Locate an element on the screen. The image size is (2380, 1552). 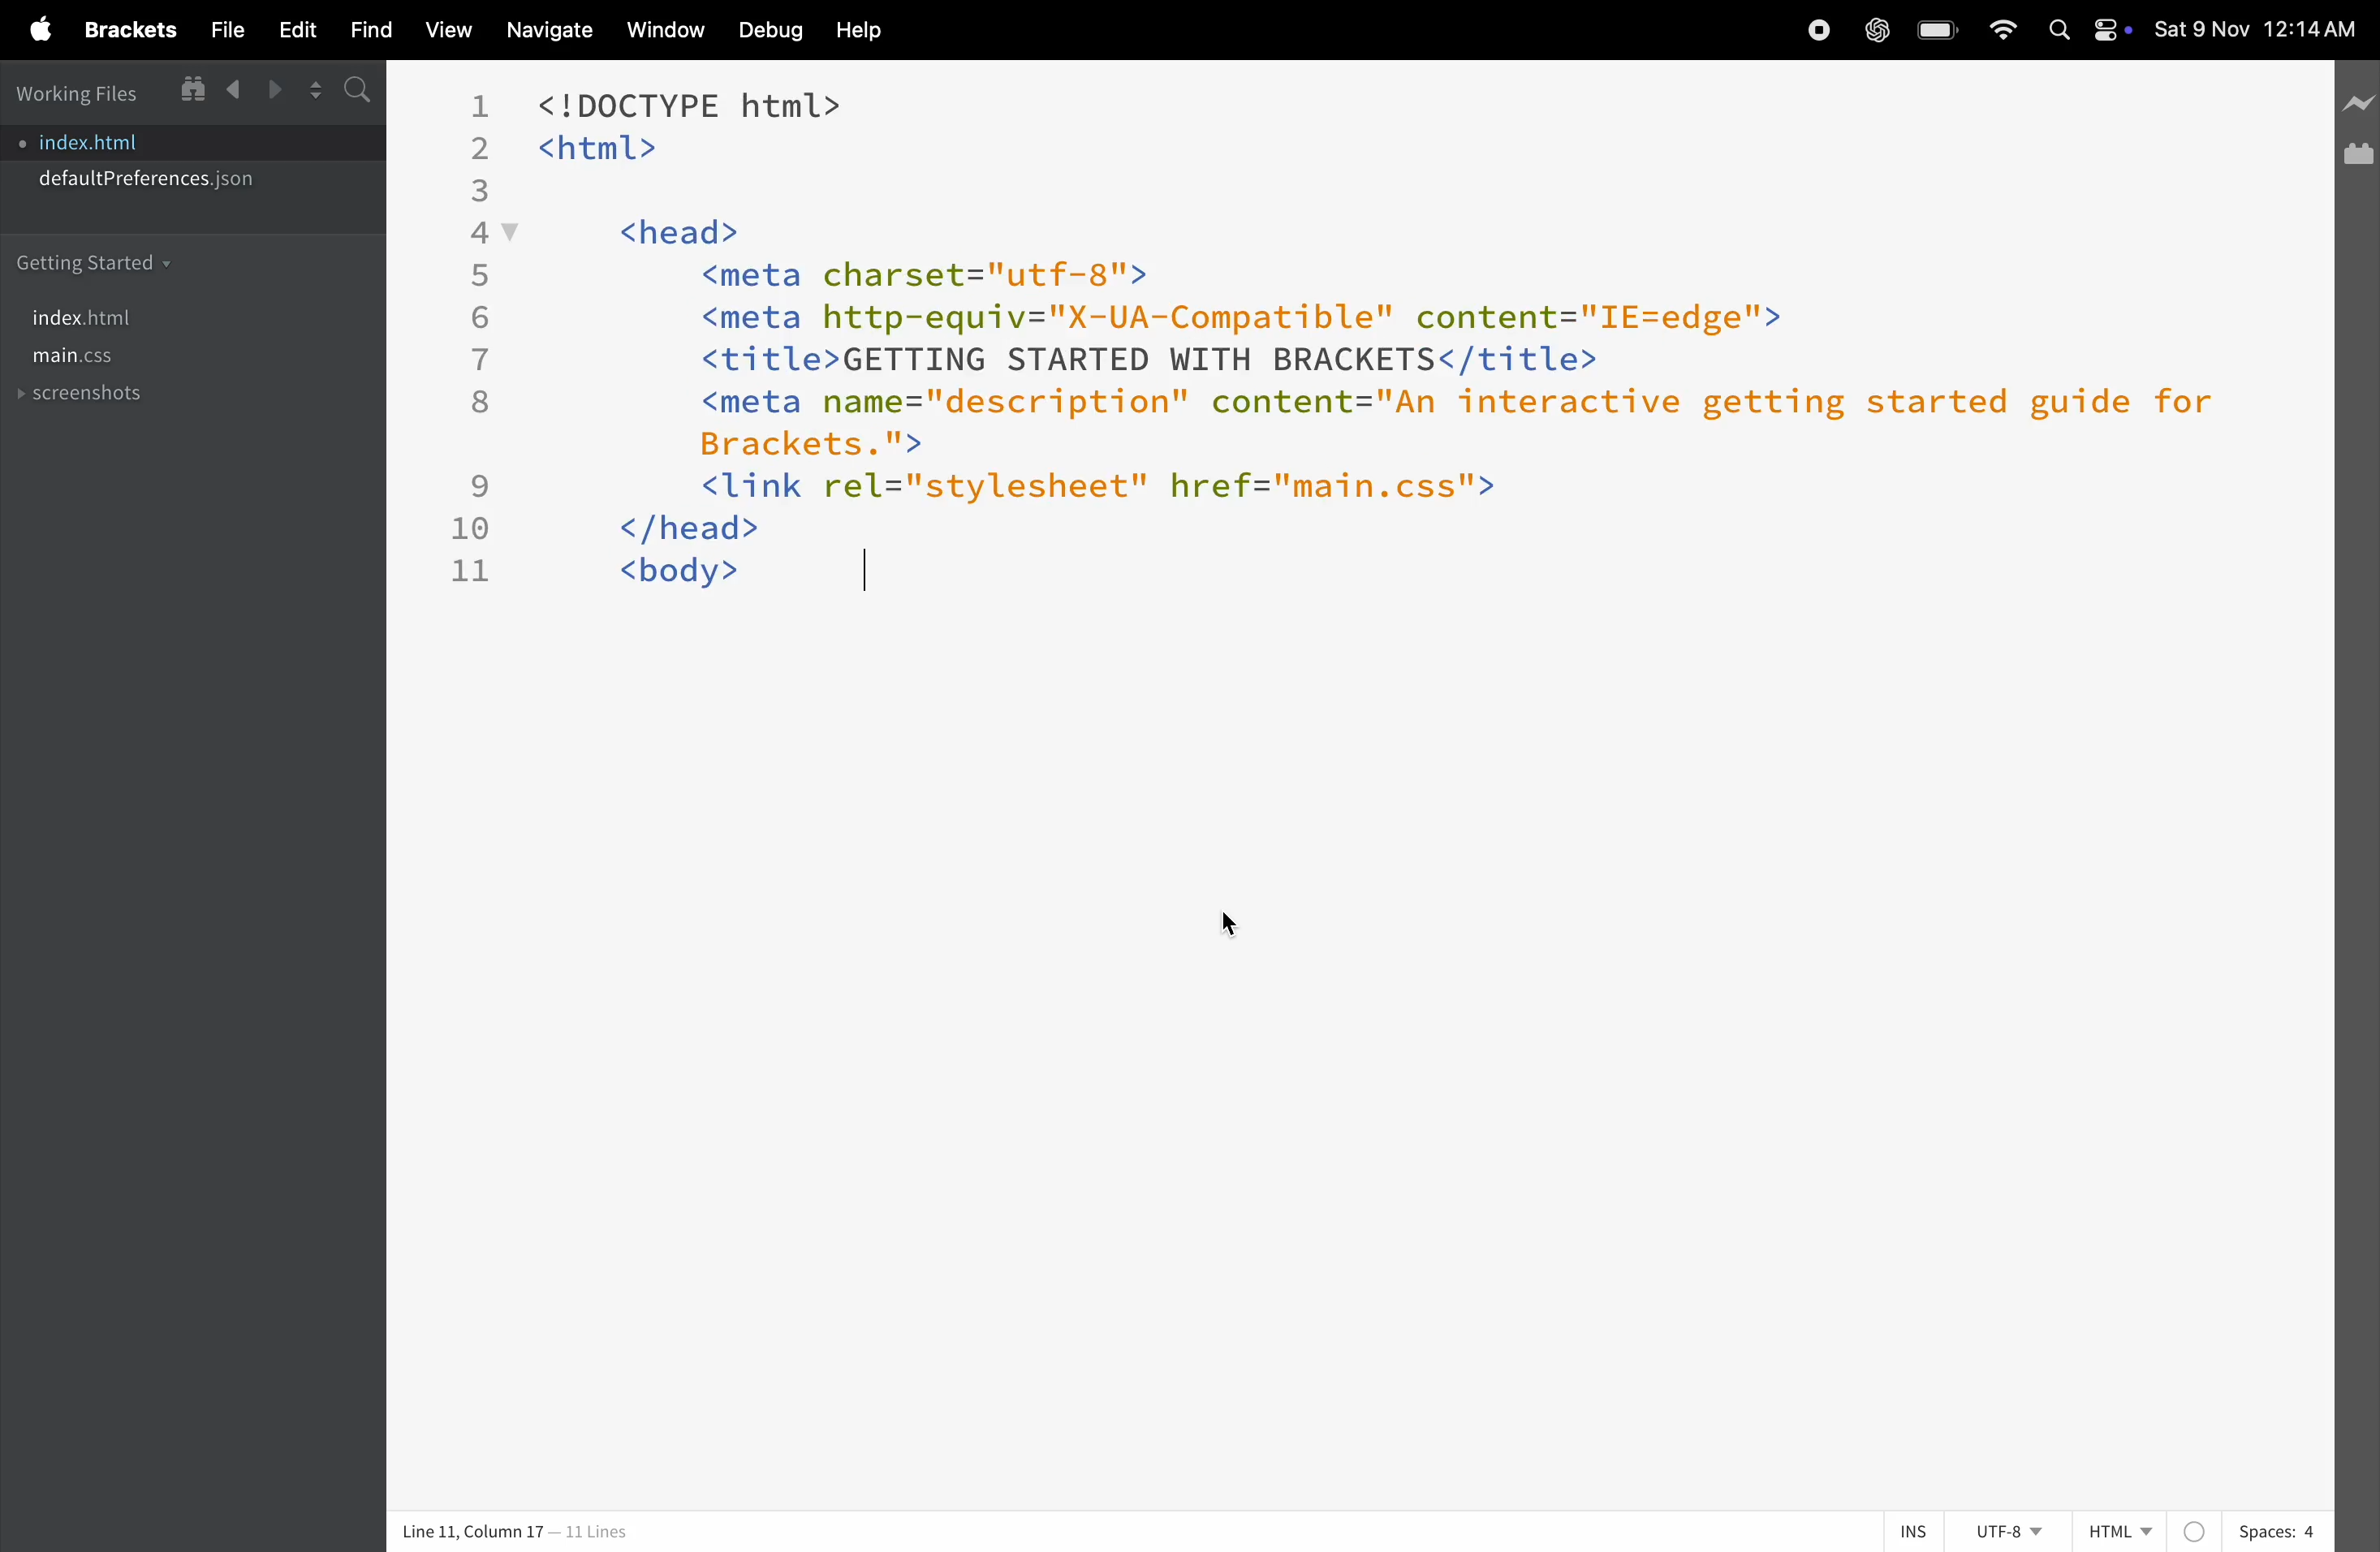
spaces 4 is located at coordinates (2278, 1530).